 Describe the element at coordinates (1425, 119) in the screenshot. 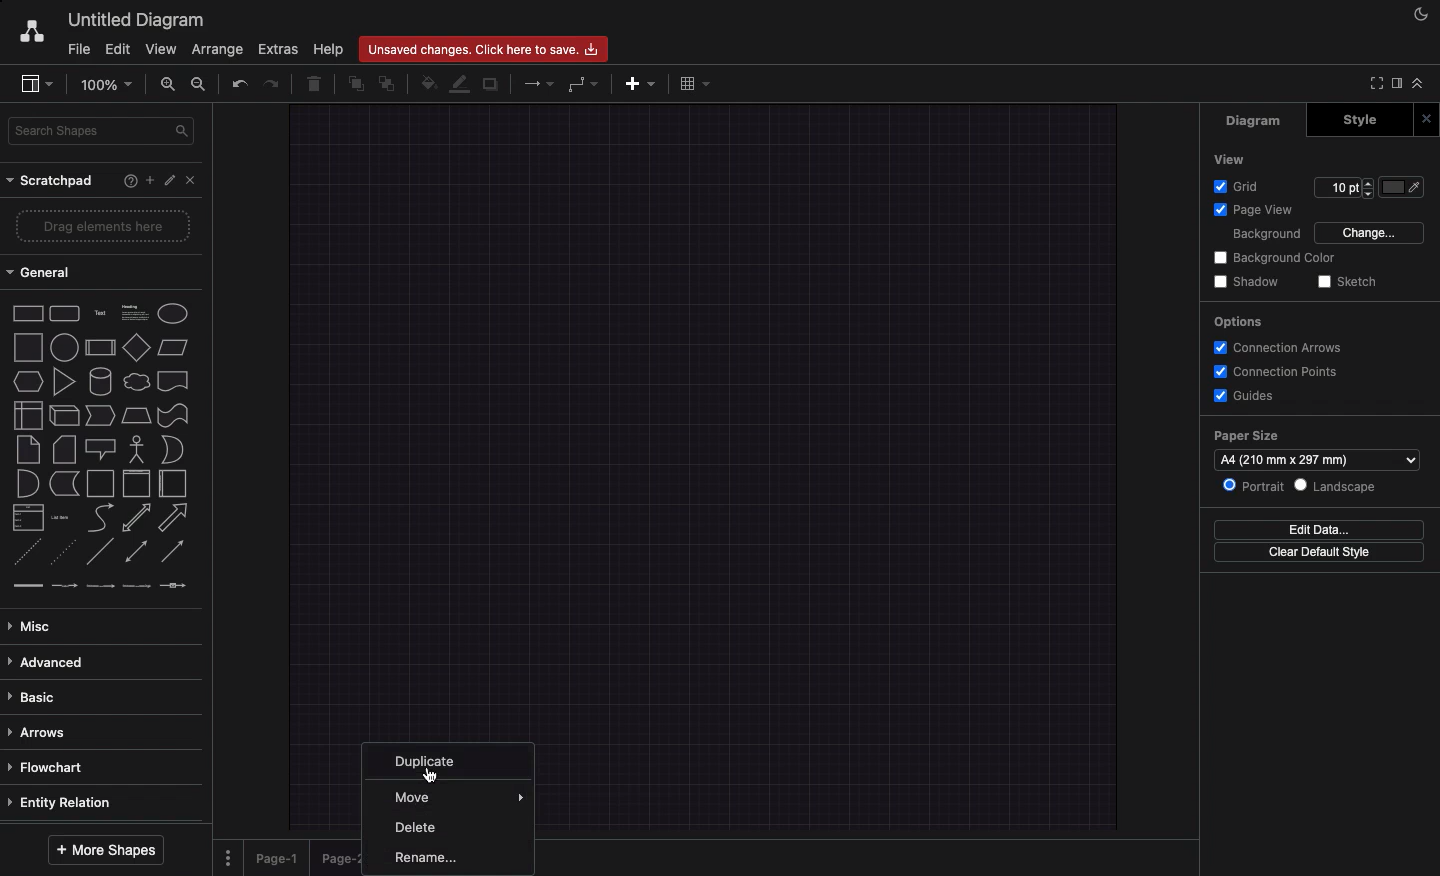

I see `Close` at that location.